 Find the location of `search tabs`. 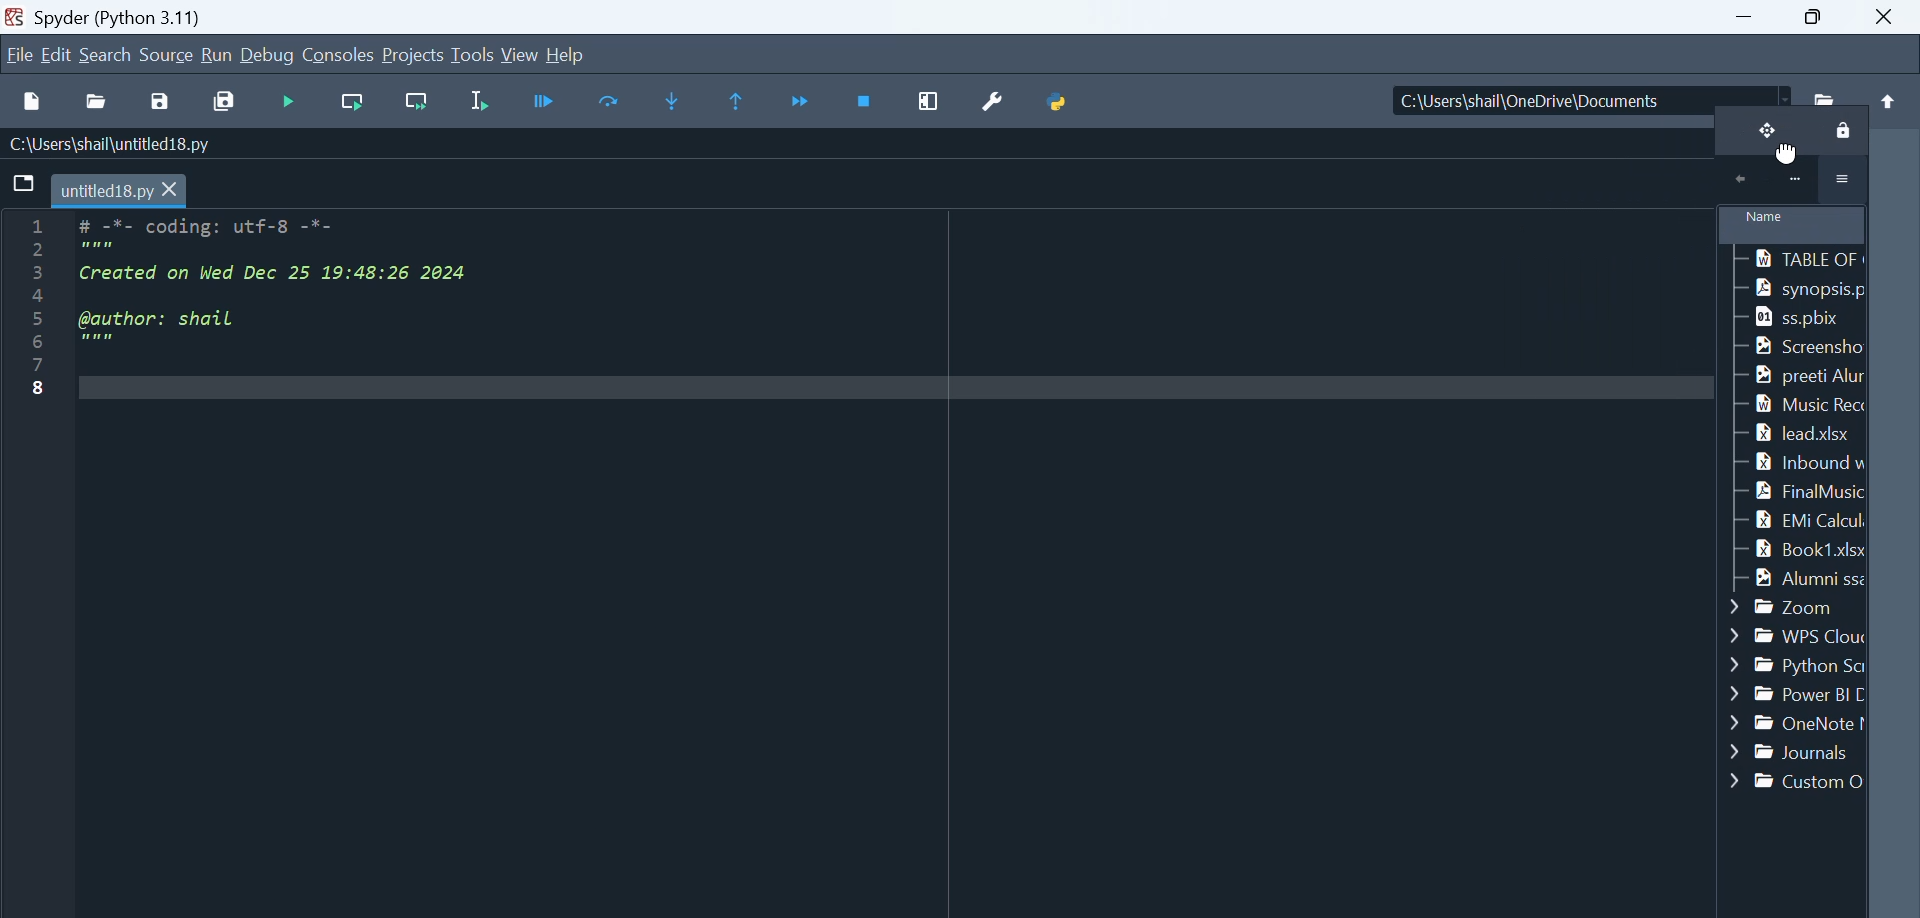

search tabs is located at coordinates (24, 183).